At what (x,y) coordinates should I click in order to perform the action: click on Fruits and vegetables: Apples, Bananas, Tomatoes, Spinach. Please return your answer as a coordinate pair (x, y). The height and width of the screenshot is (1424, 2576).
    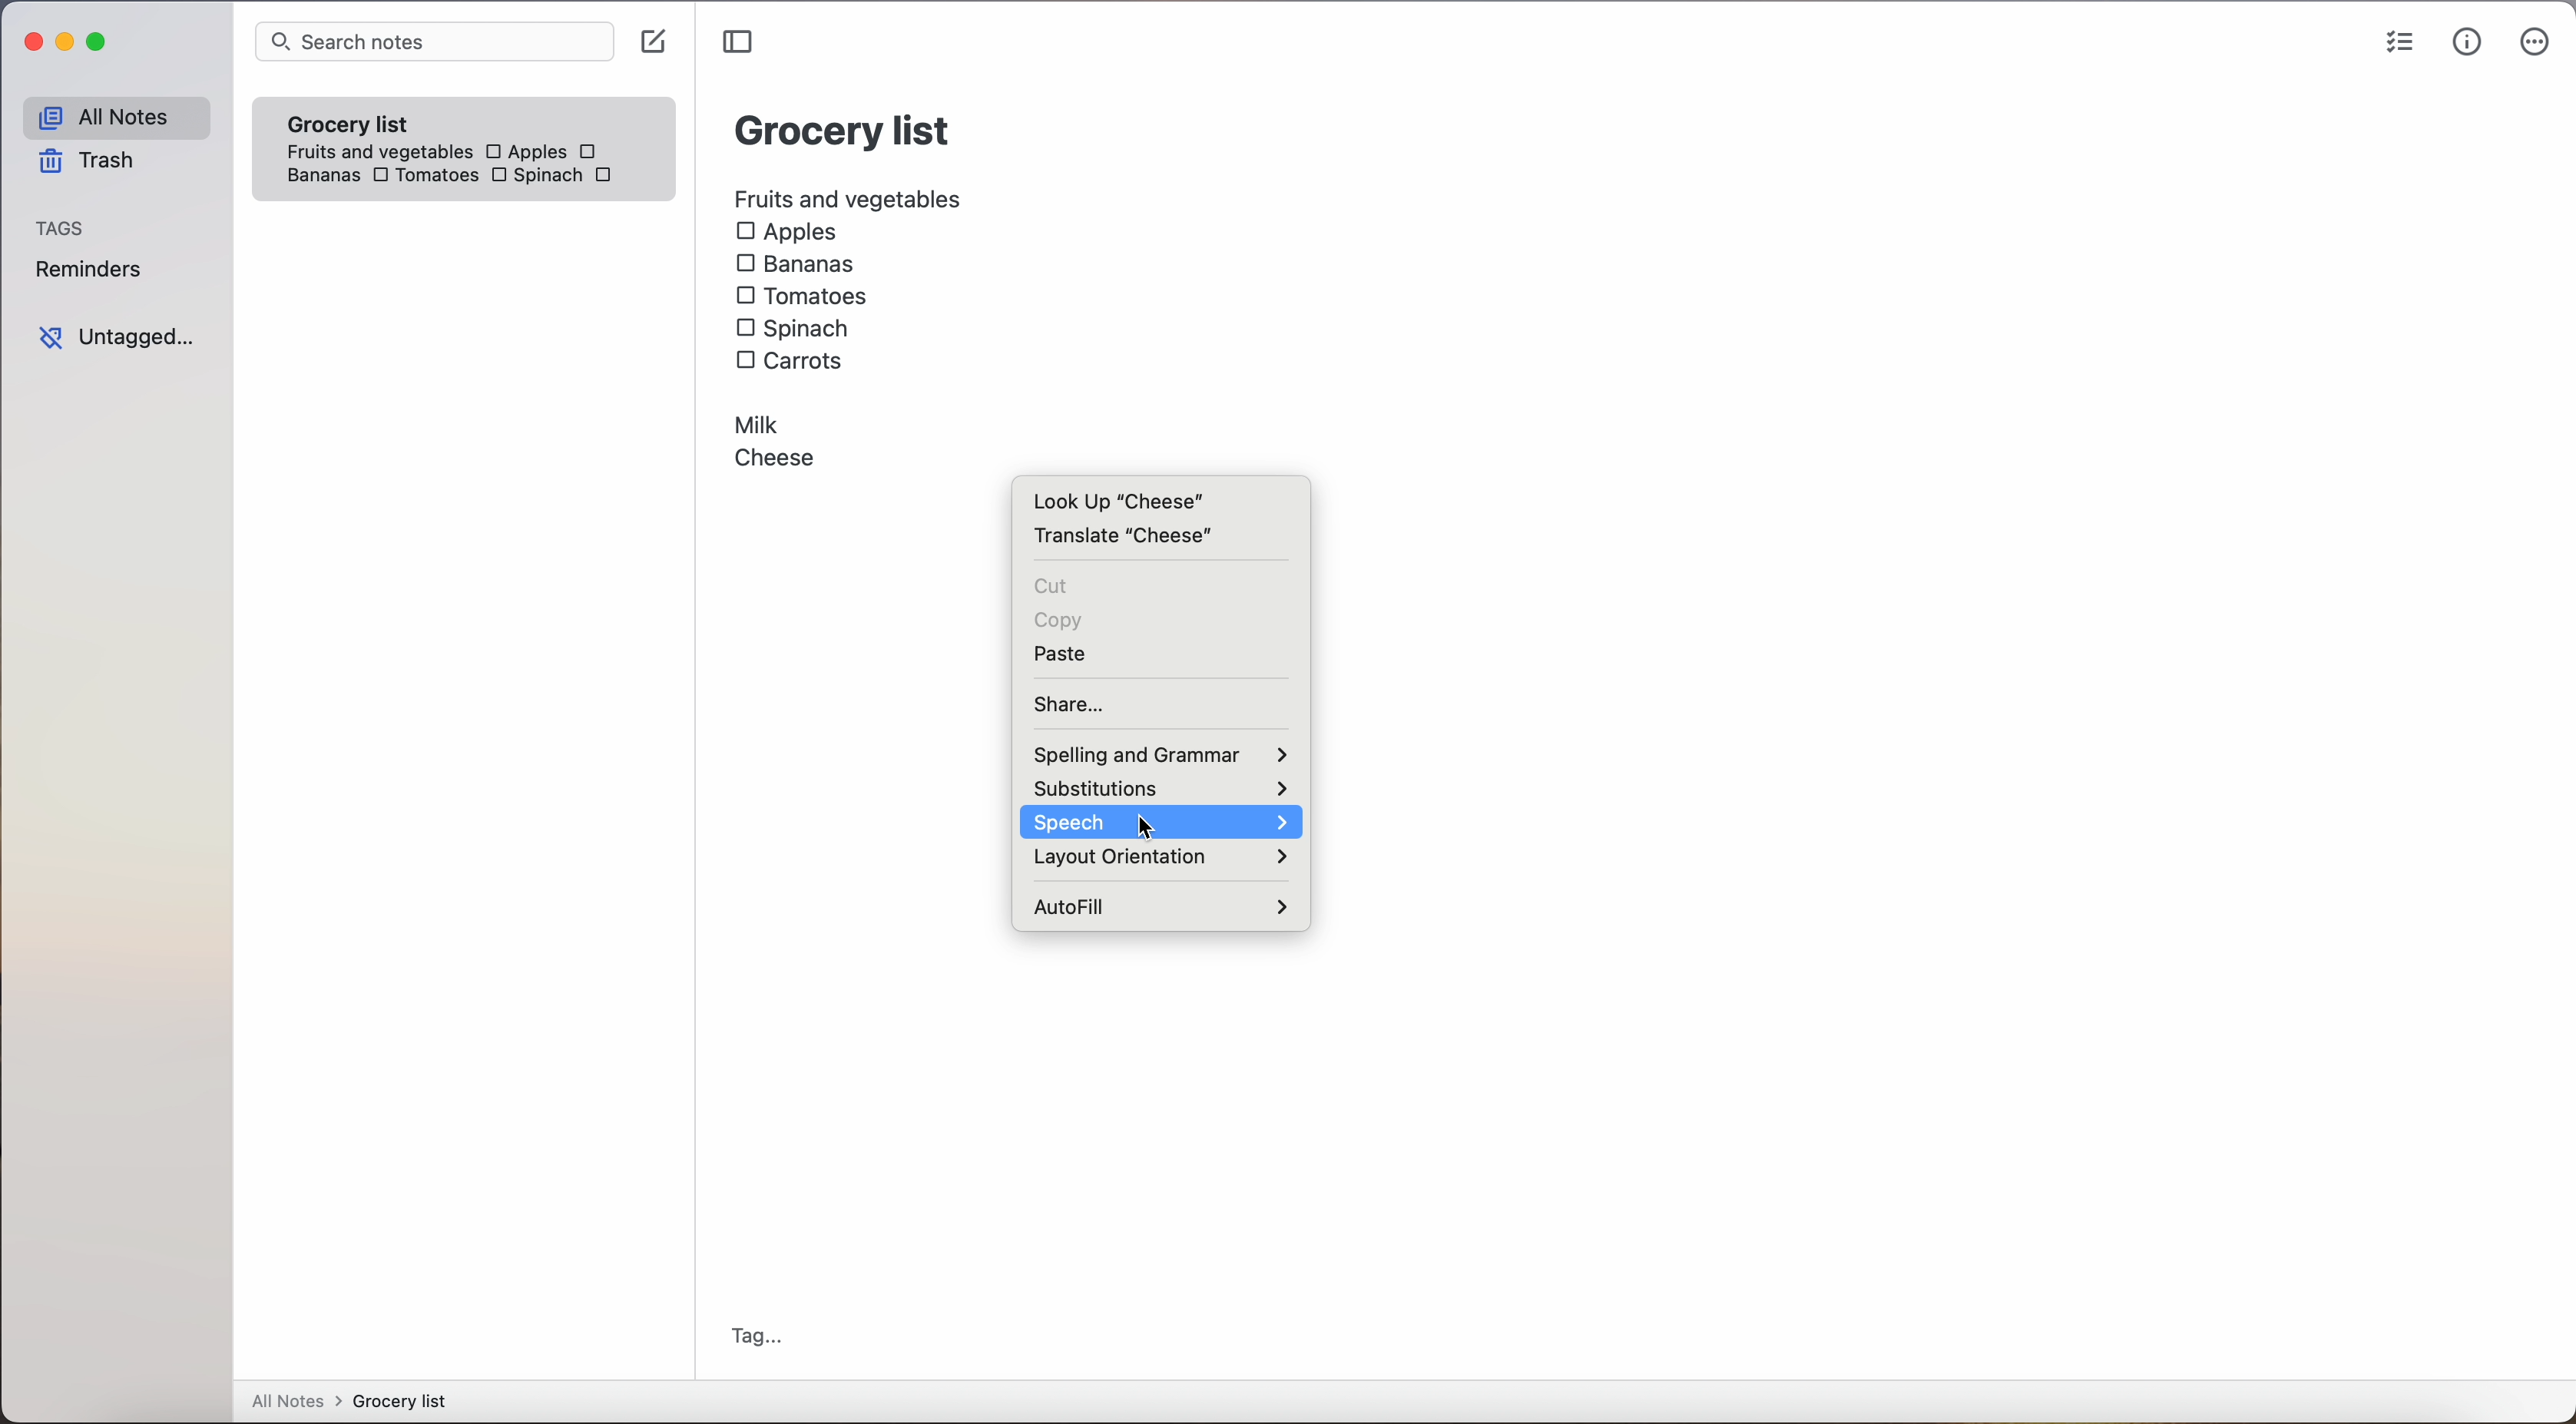
    Looking at the image, I should click on (470, 157).